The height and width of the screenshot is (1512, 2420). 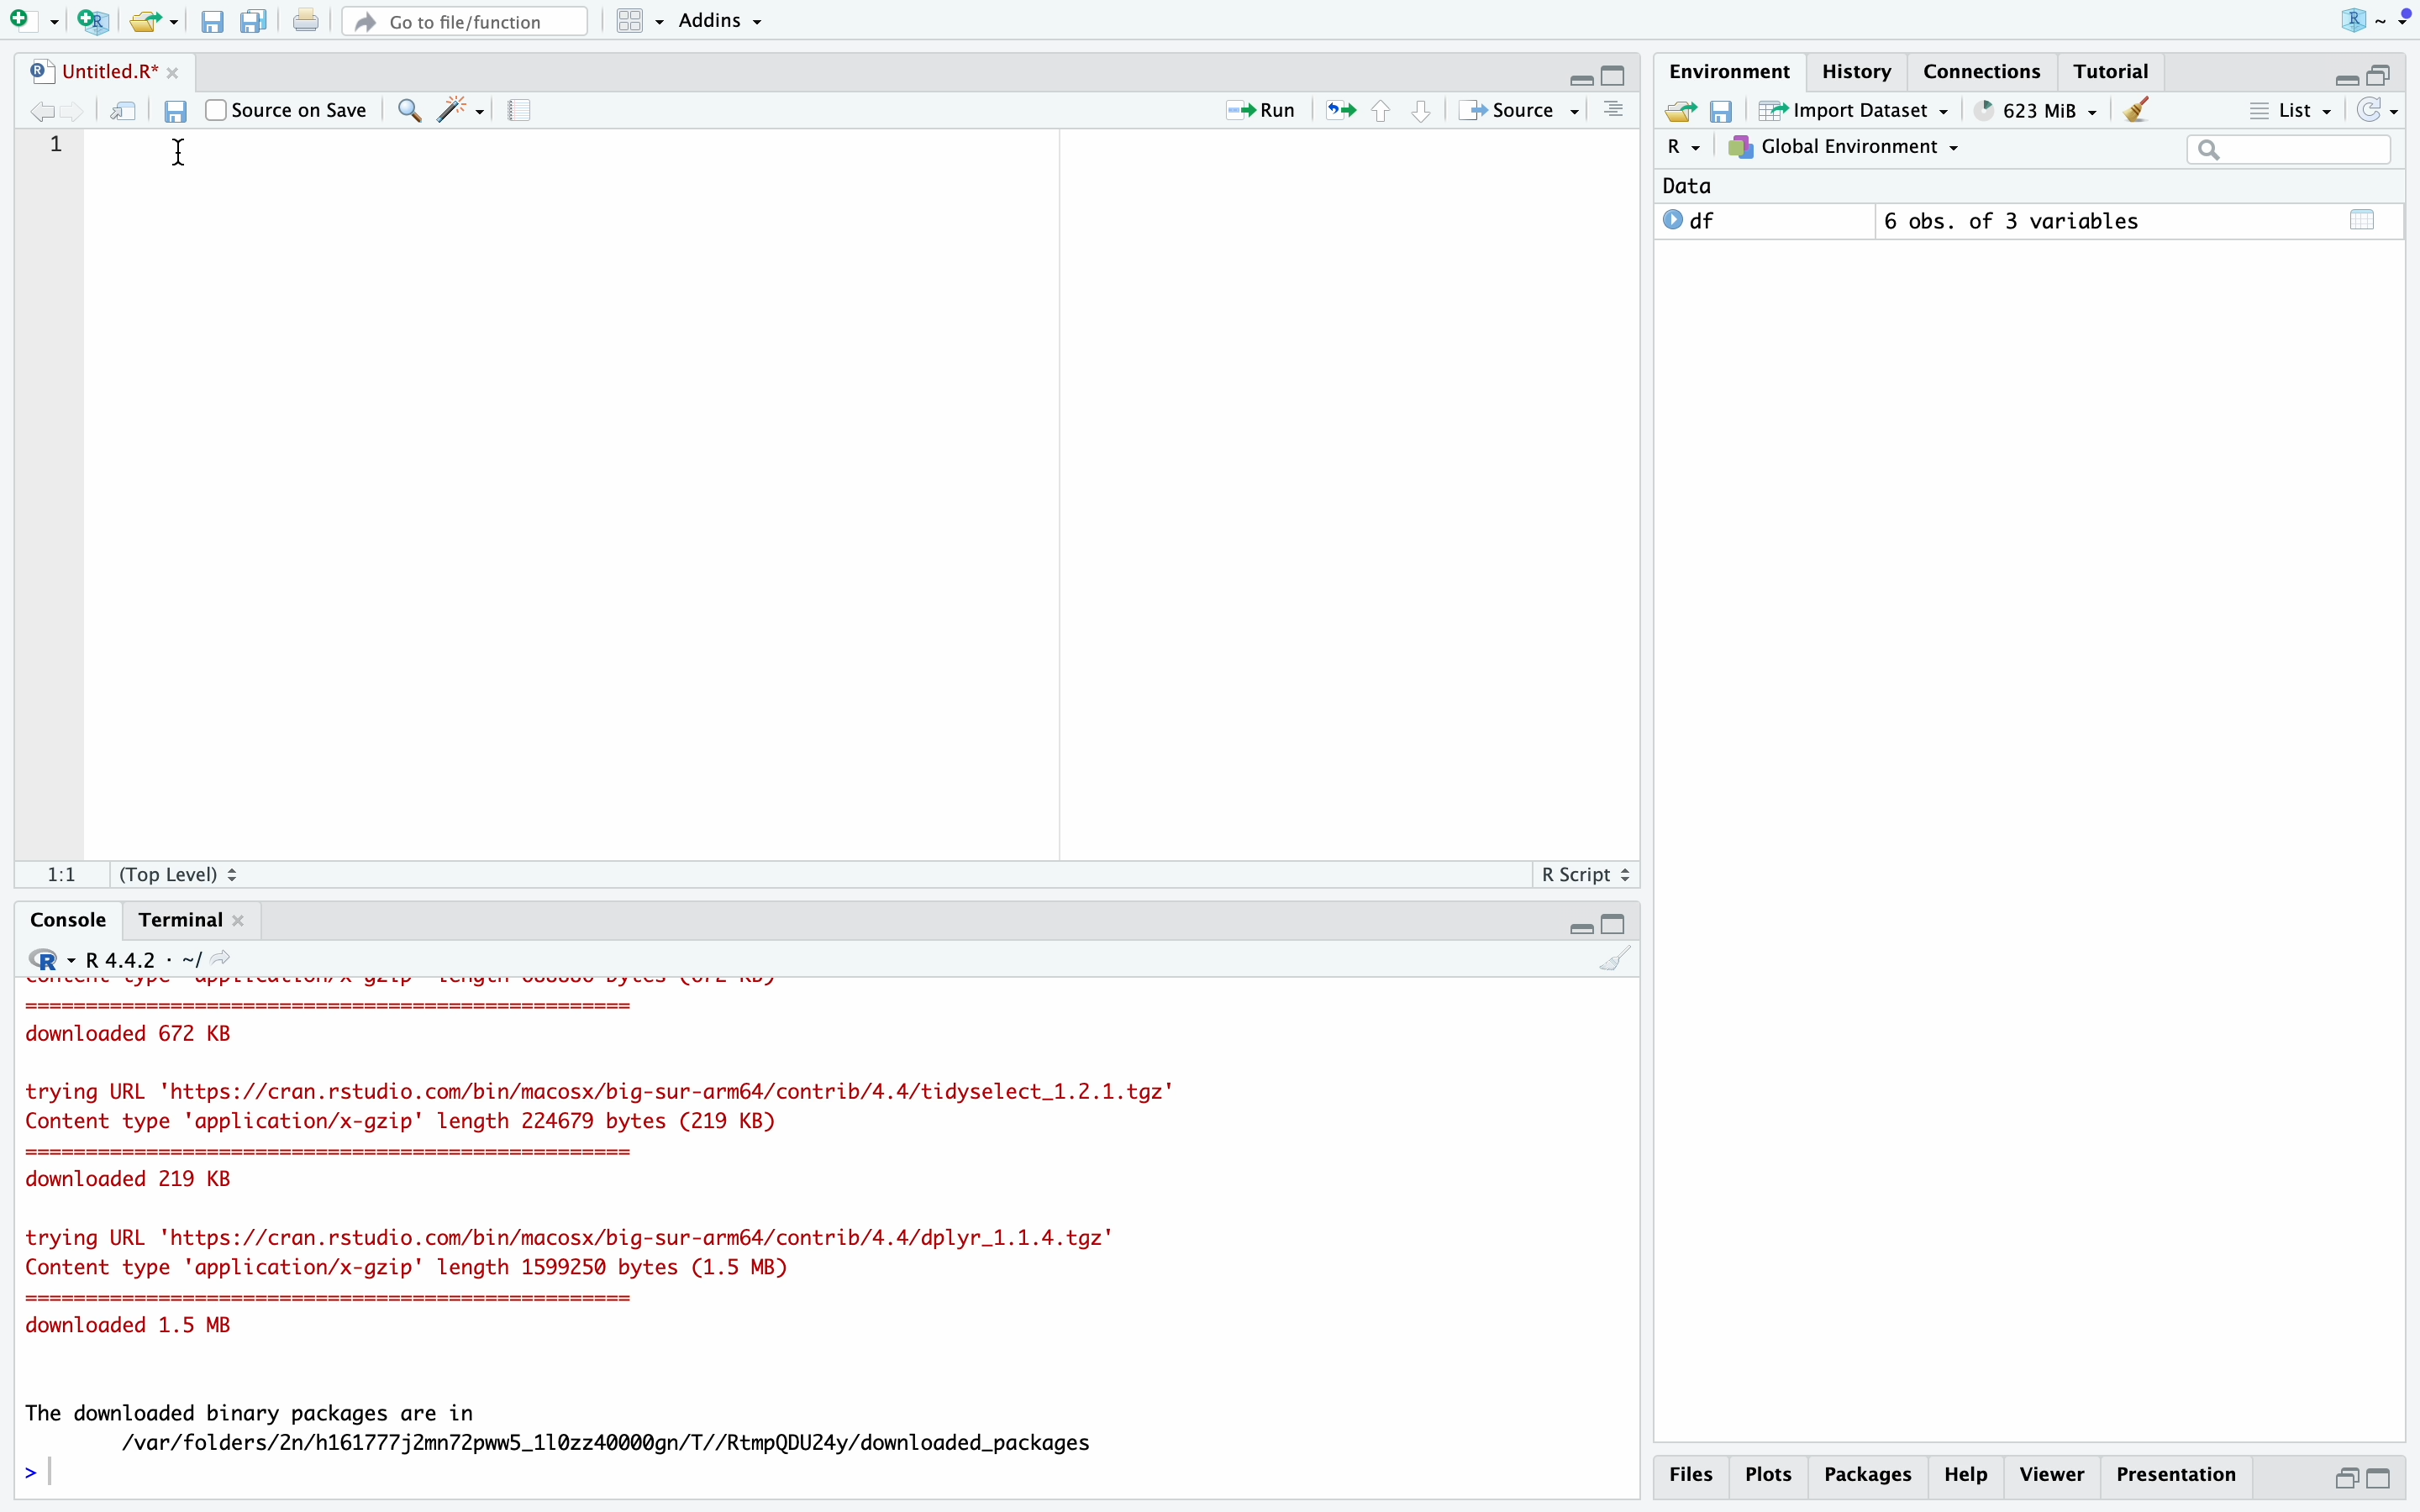 What do you see at coordinates (74, 113) in the screenshot?
I see `Go to next location` at bounding box center [74, 113].